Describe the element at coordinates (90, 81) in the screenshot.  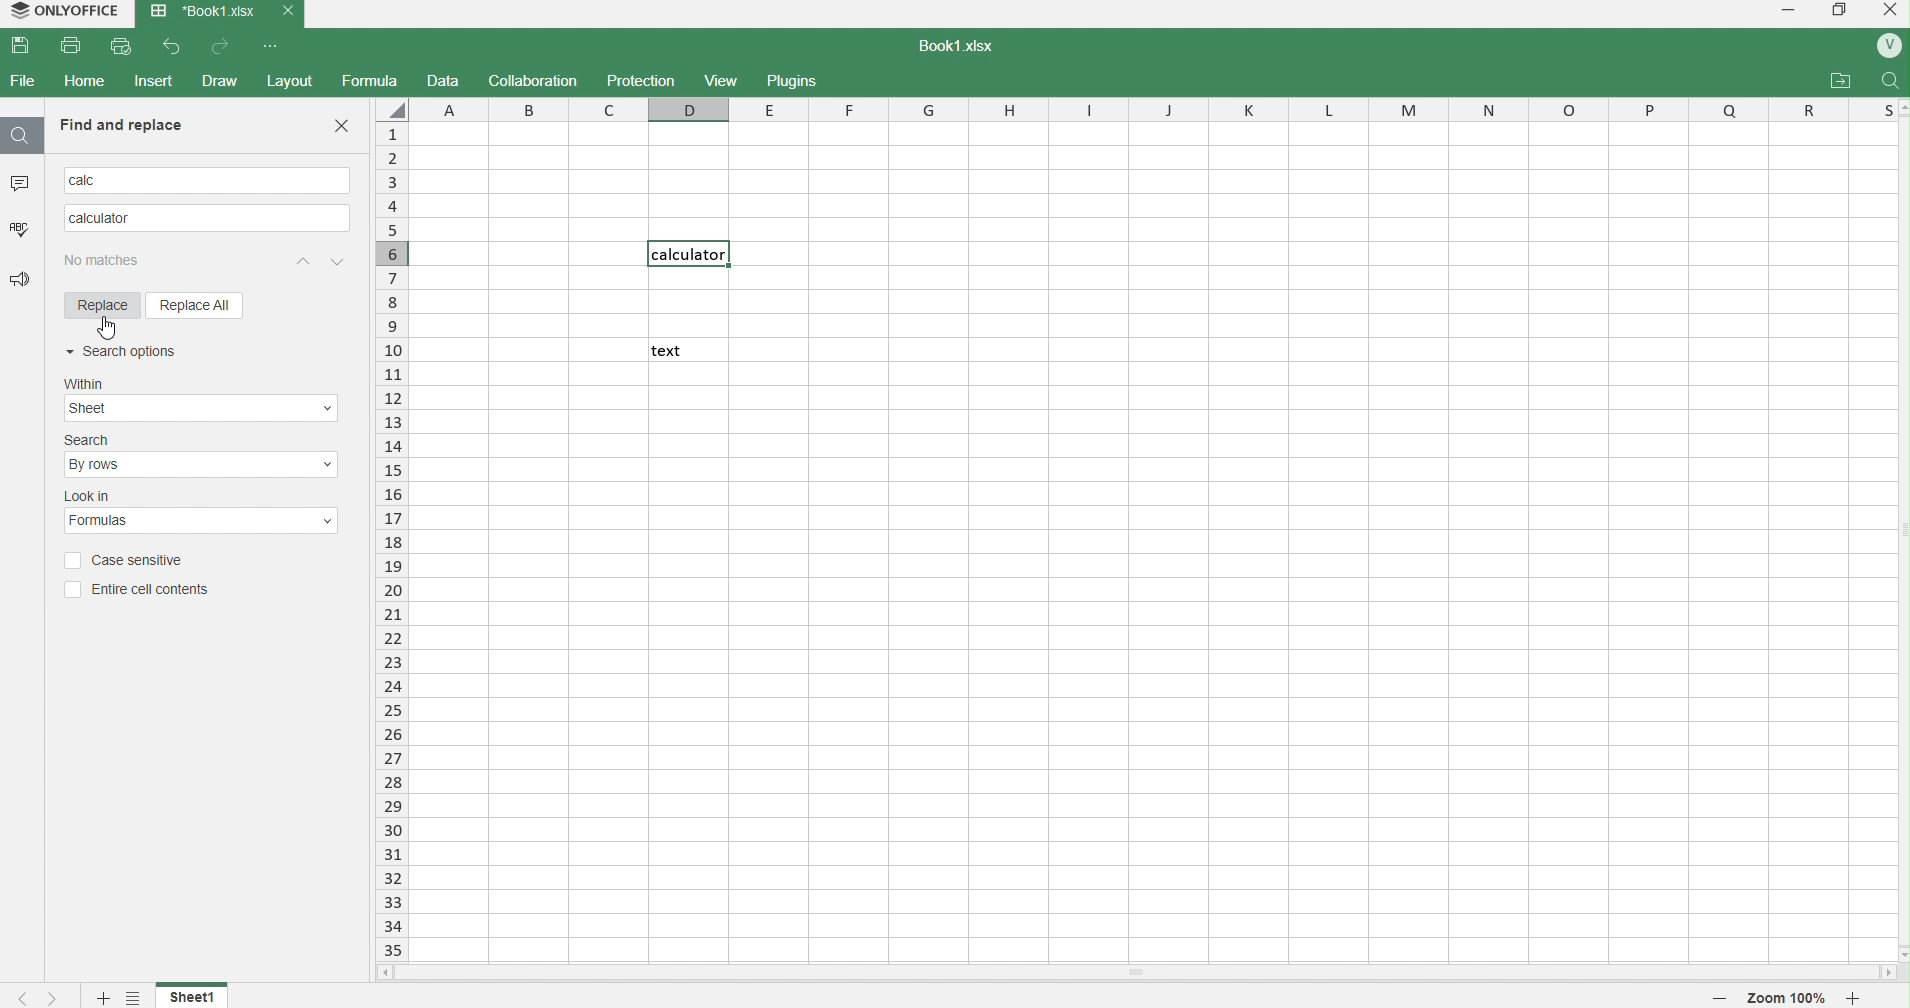
I see `home` at that location.